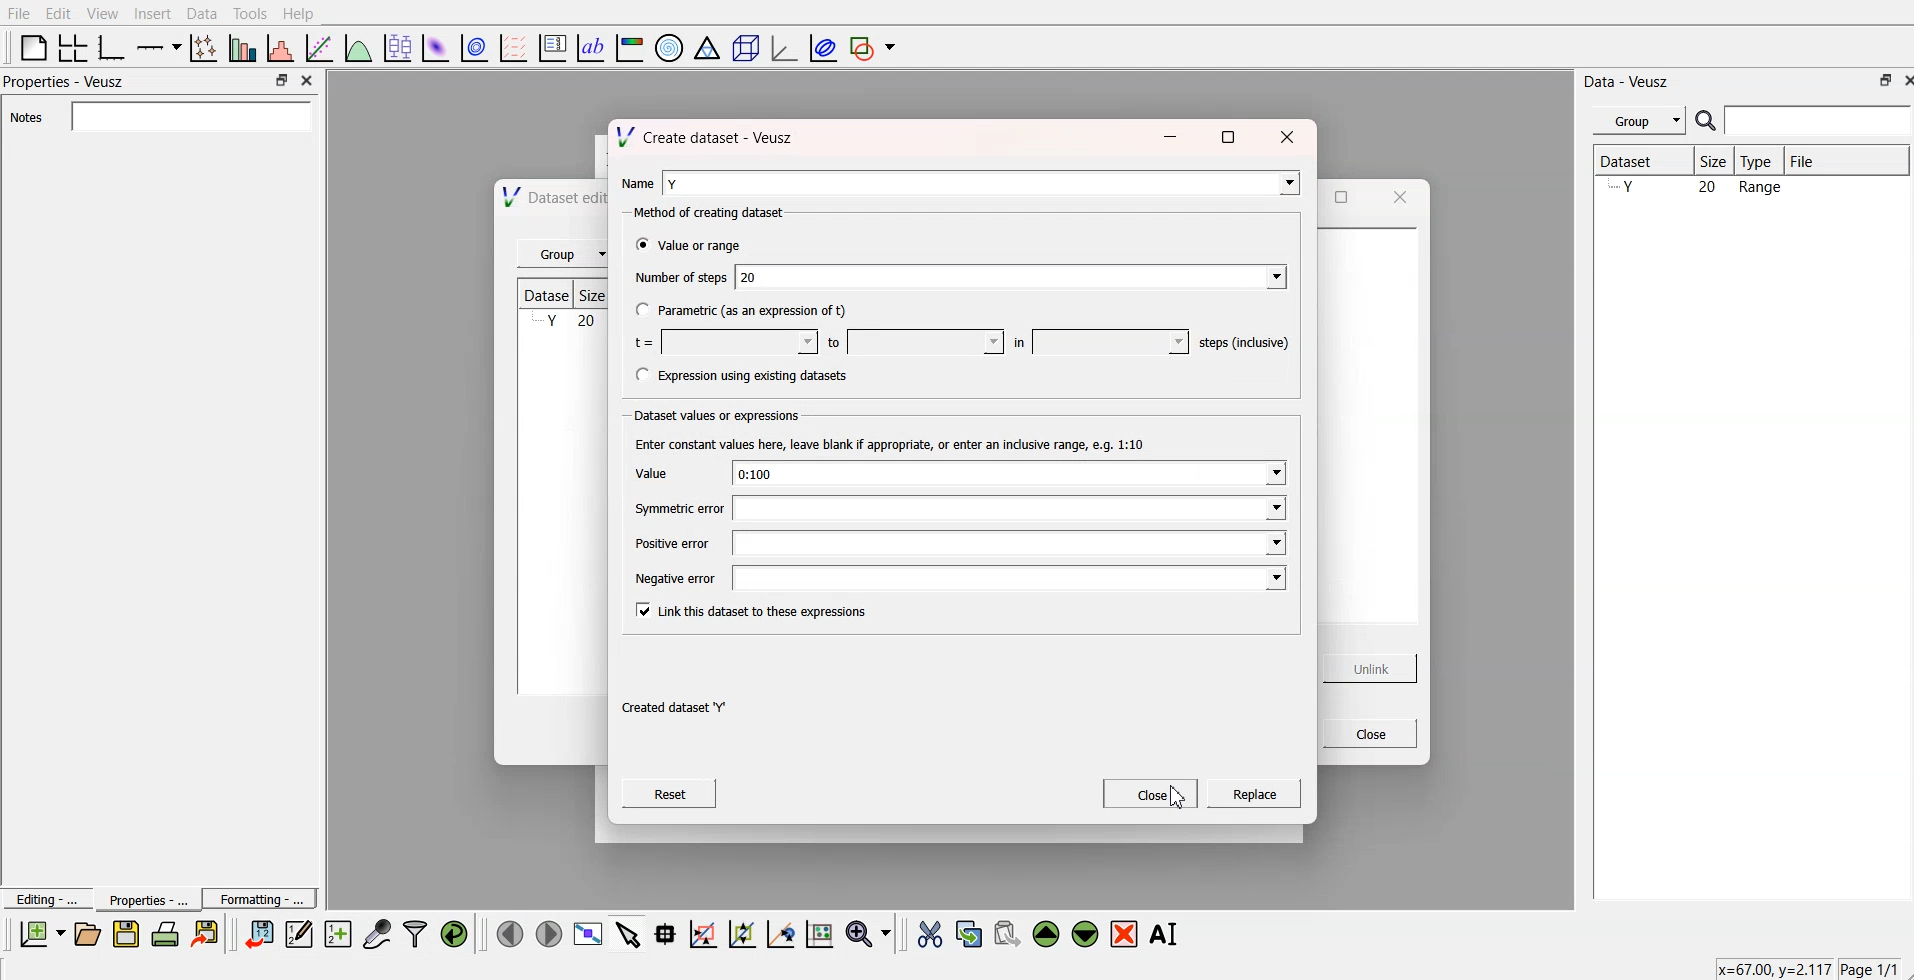 This screenshot has height=980, width=1914. Describe the element at coordinates (303, 13) in the screenshot. I see `Help` at that location.